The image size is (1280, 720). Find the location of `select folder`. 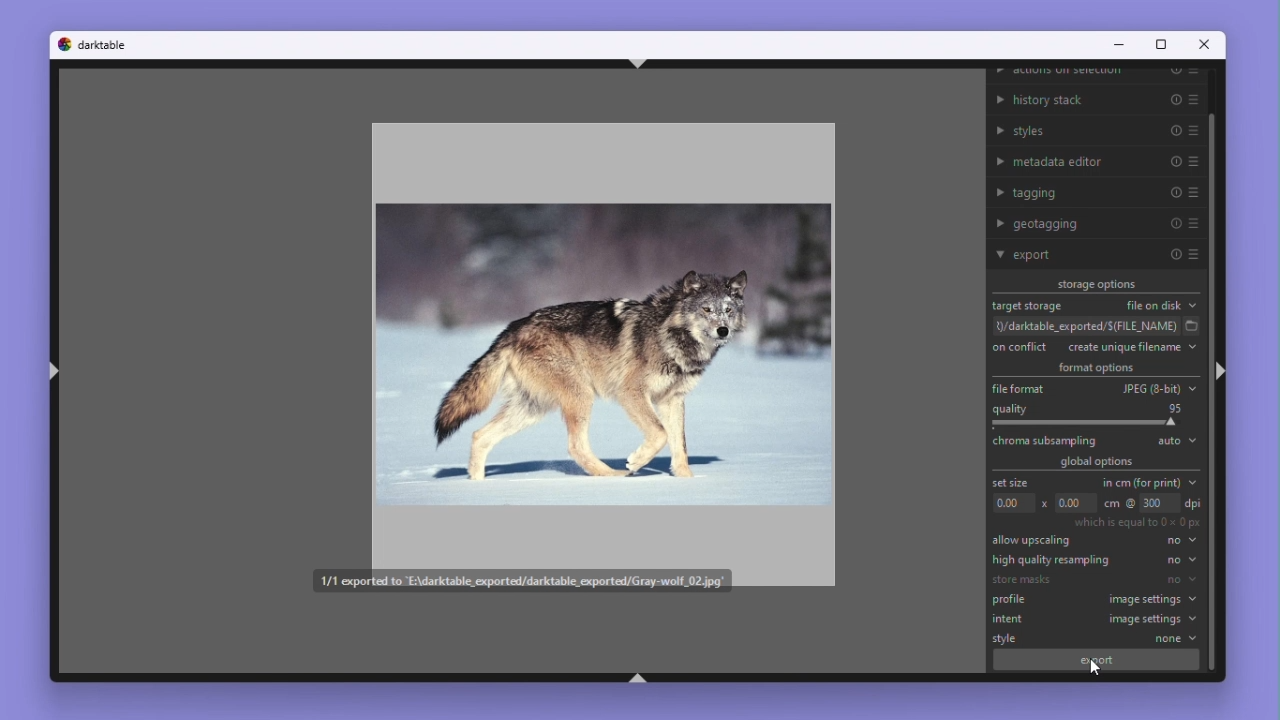

select folder is located at coordinates (1192, 326).